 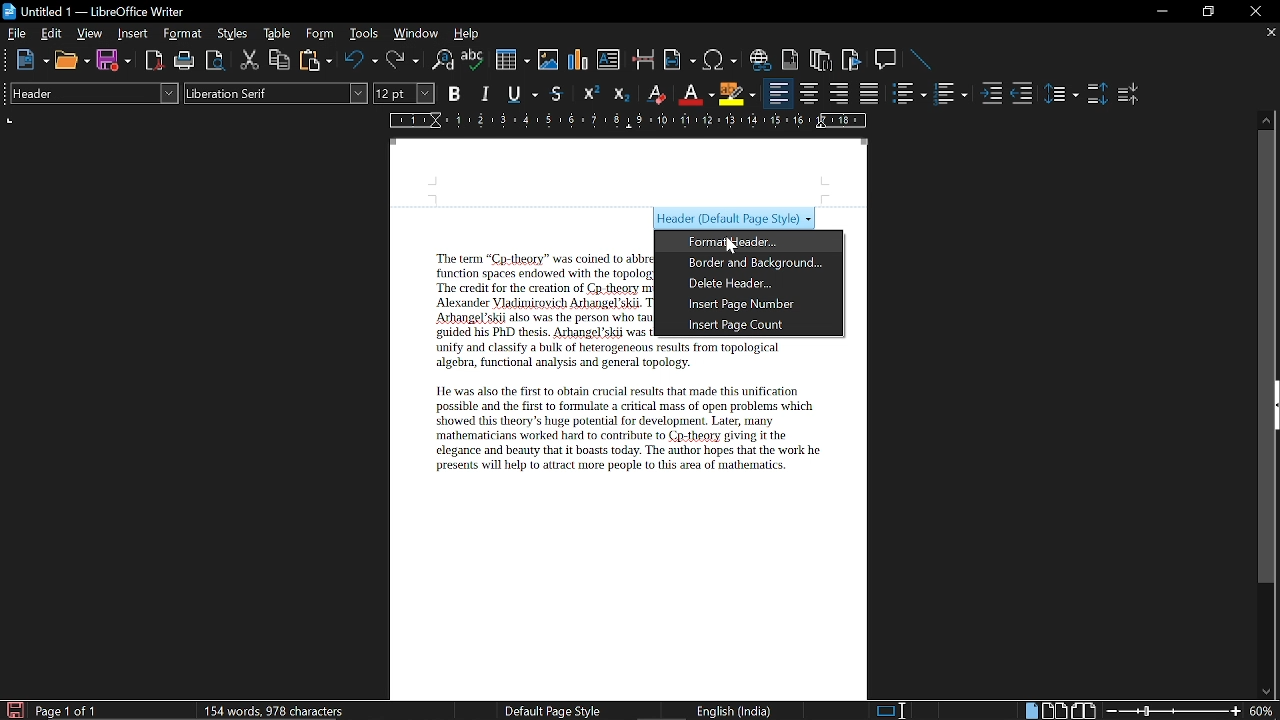 What do you see at coordinates (852, 61) in the screenshot?
I see `Insert bibliography` at bounding box center [852, 61].